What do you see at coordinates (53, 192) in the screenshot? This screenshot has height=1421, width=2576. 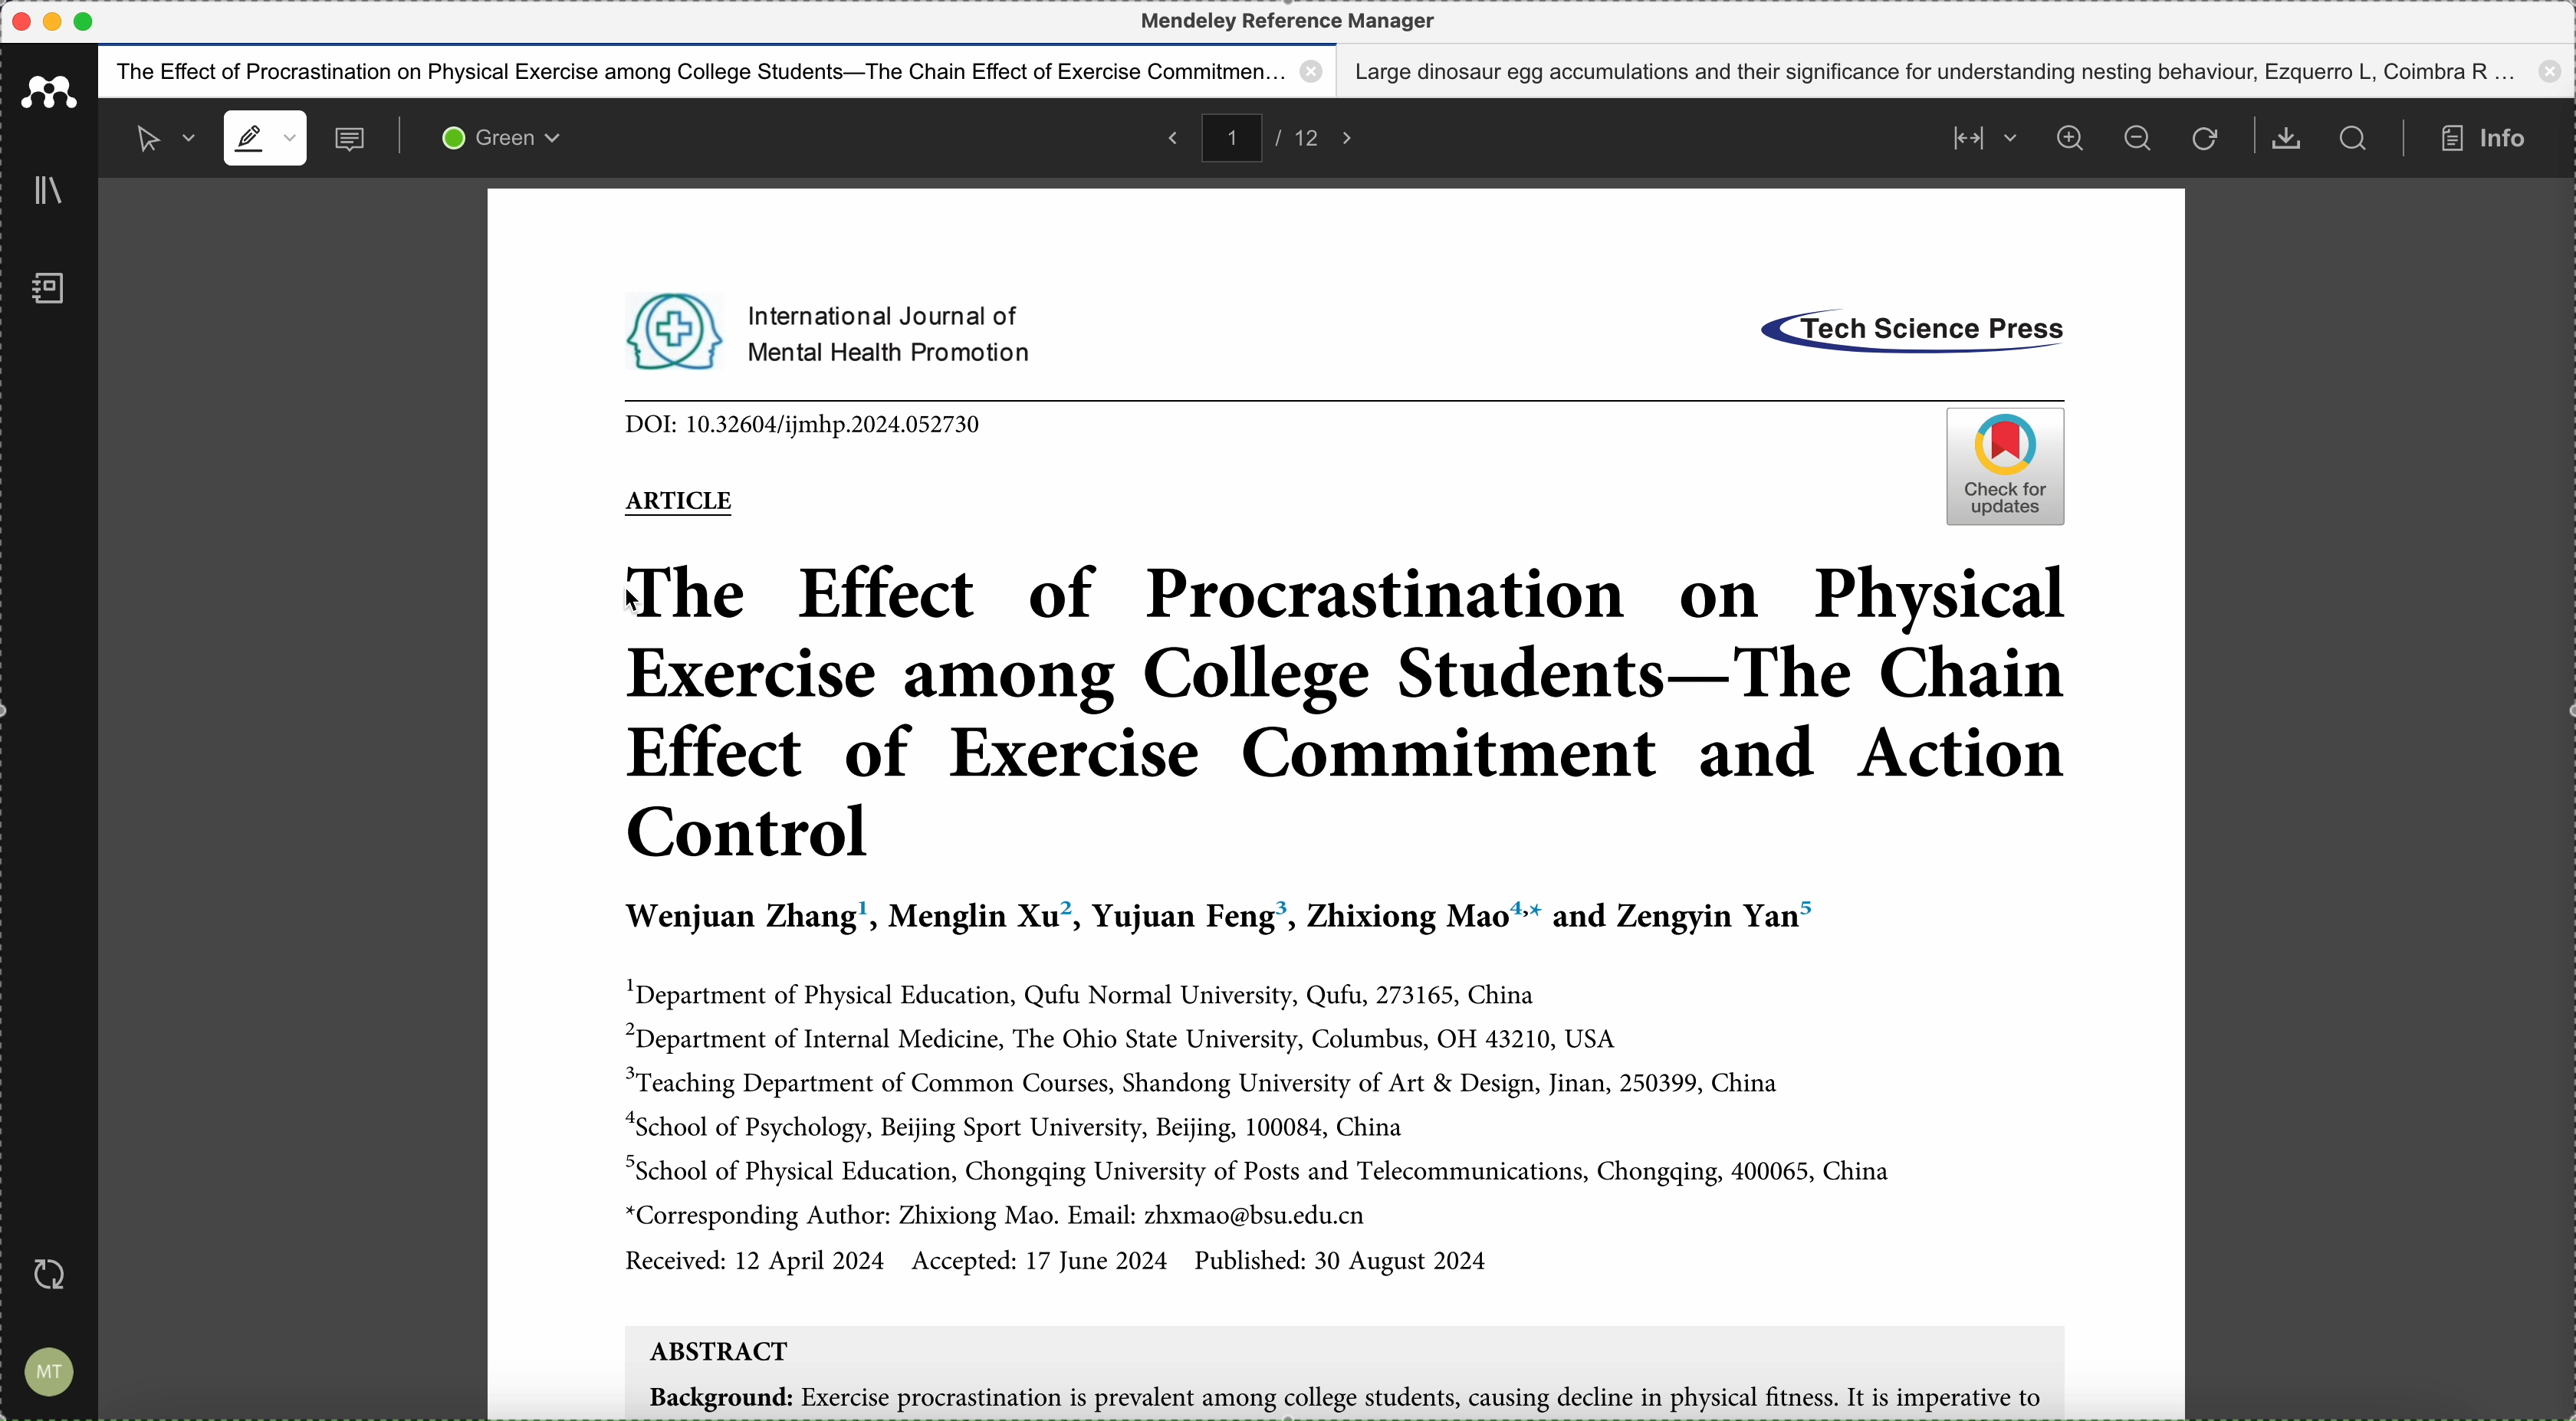 I see `library` at bounding box center [53, 192].